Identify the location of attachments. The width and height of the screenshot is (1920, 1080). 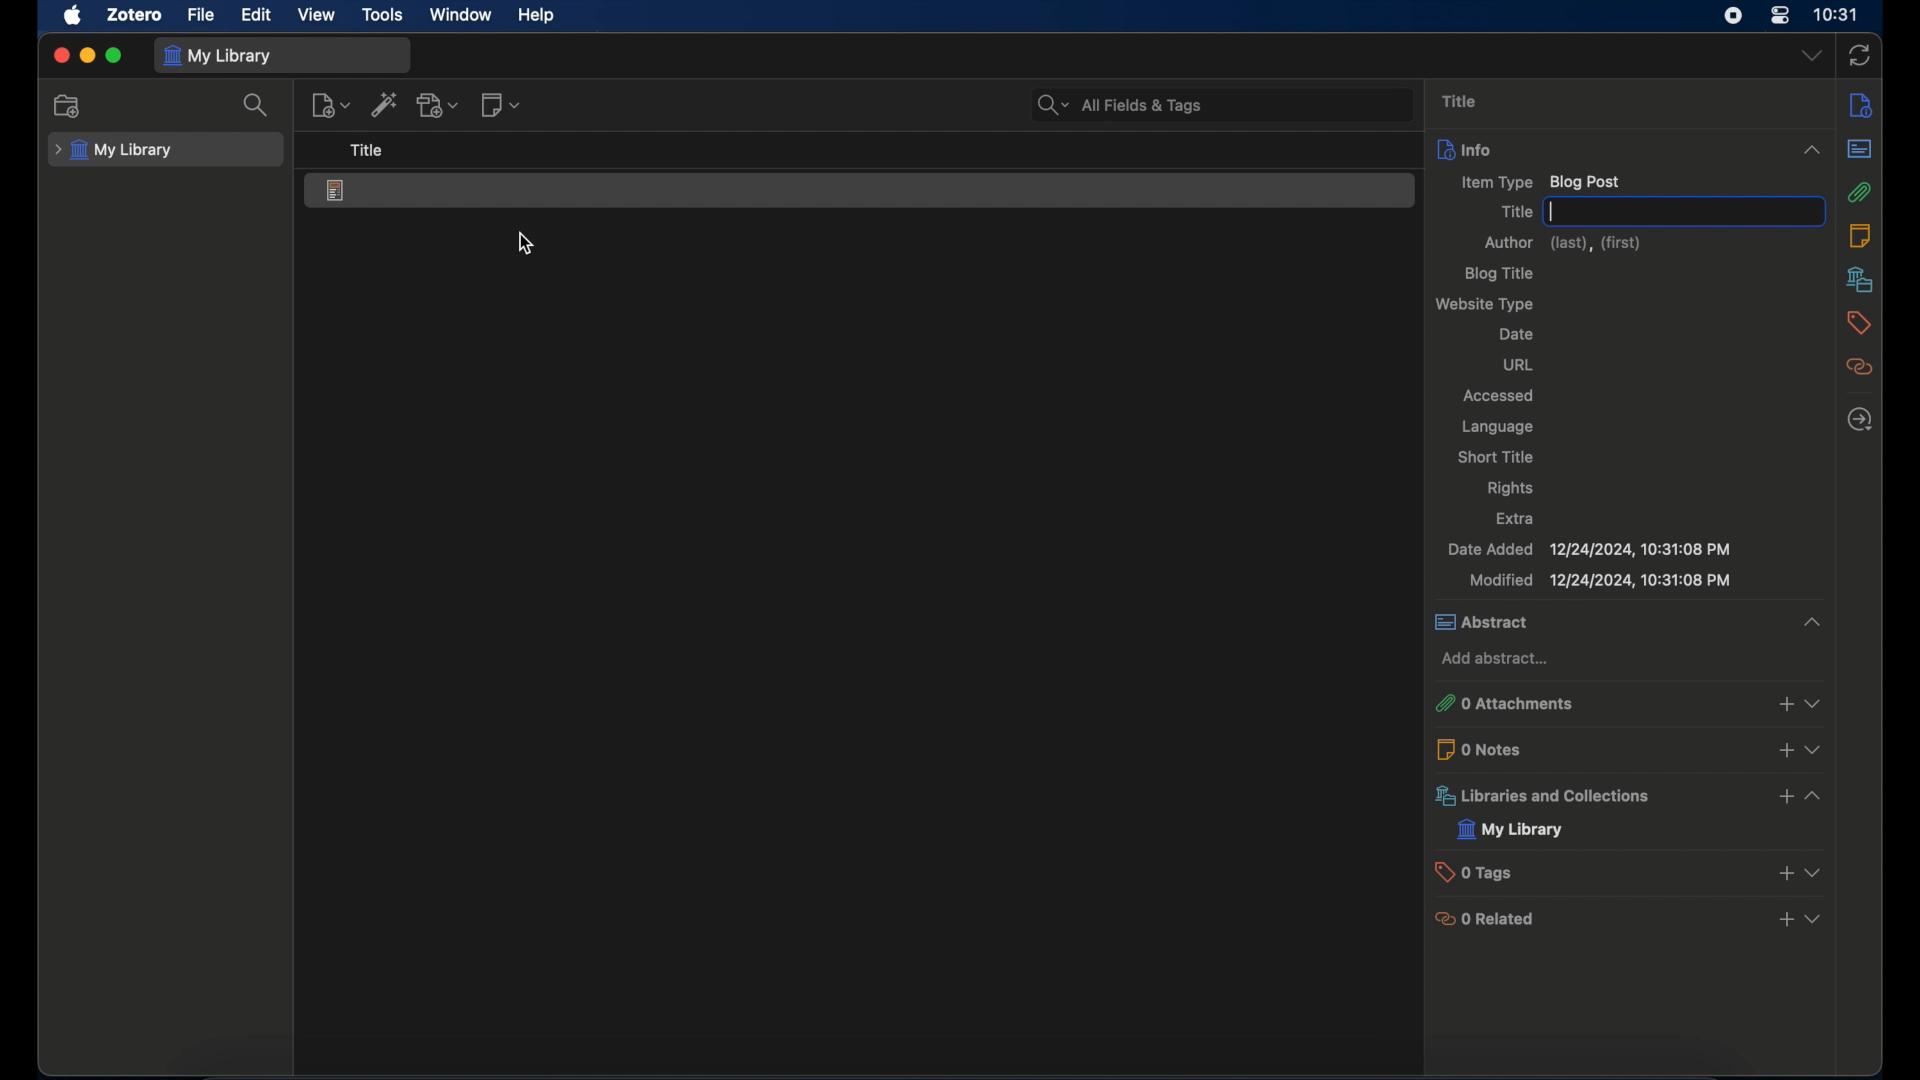
(1861, 192).